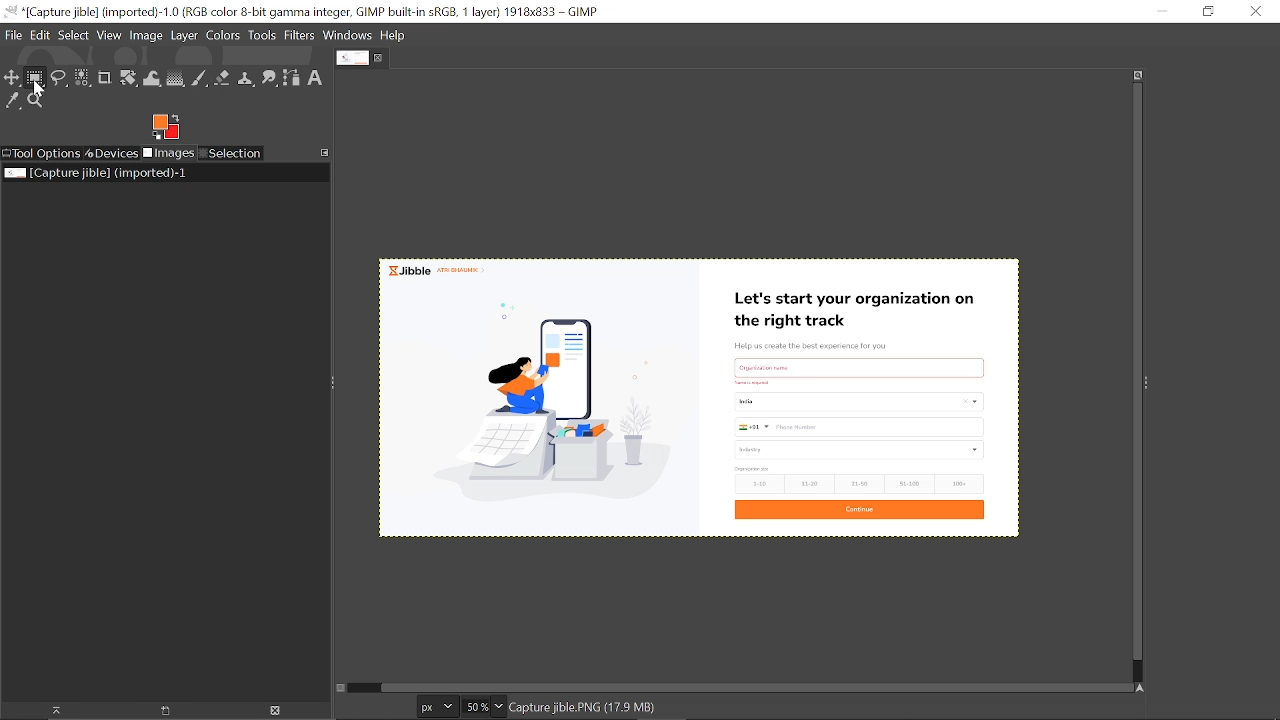  Describe the element at coordinates (275, 710) in the screenshot. I see `Delete` at that location.